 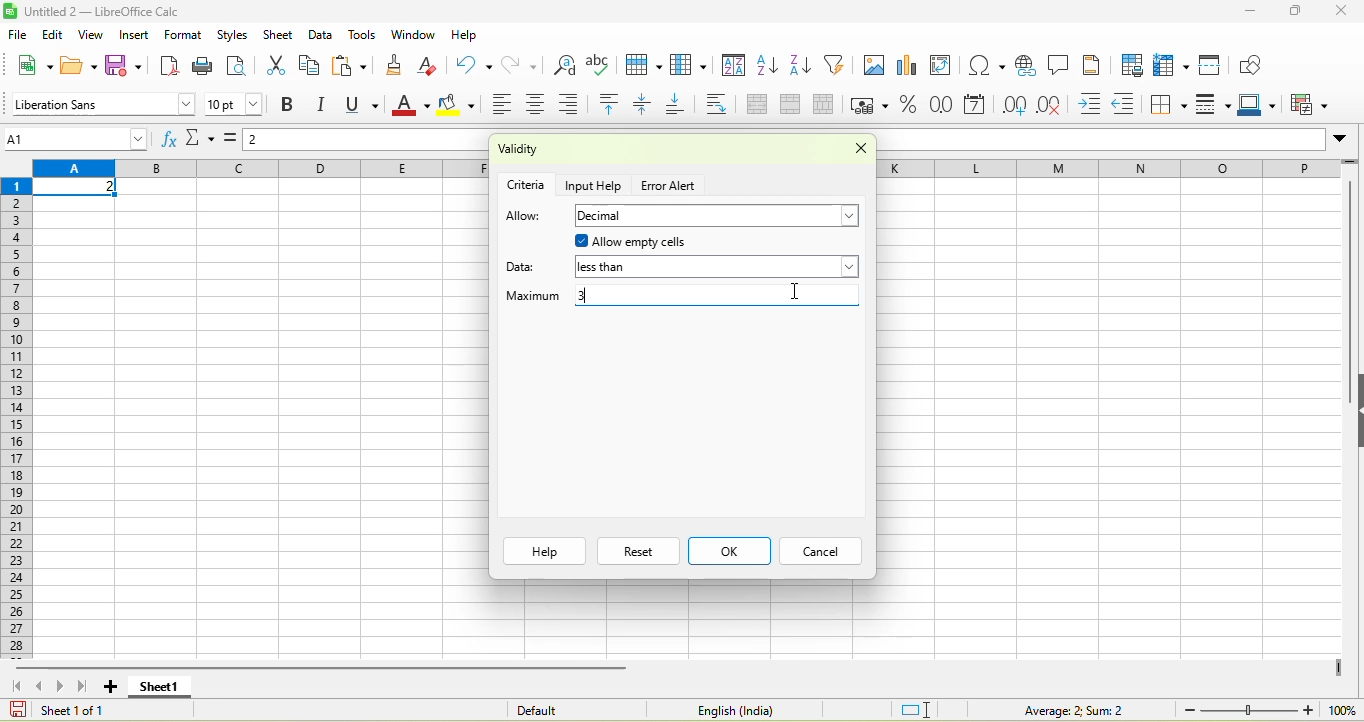 What do you see at coordinates (1059, 65) in the screenshot?
I see `comment` at bounding box center [1059, 65].